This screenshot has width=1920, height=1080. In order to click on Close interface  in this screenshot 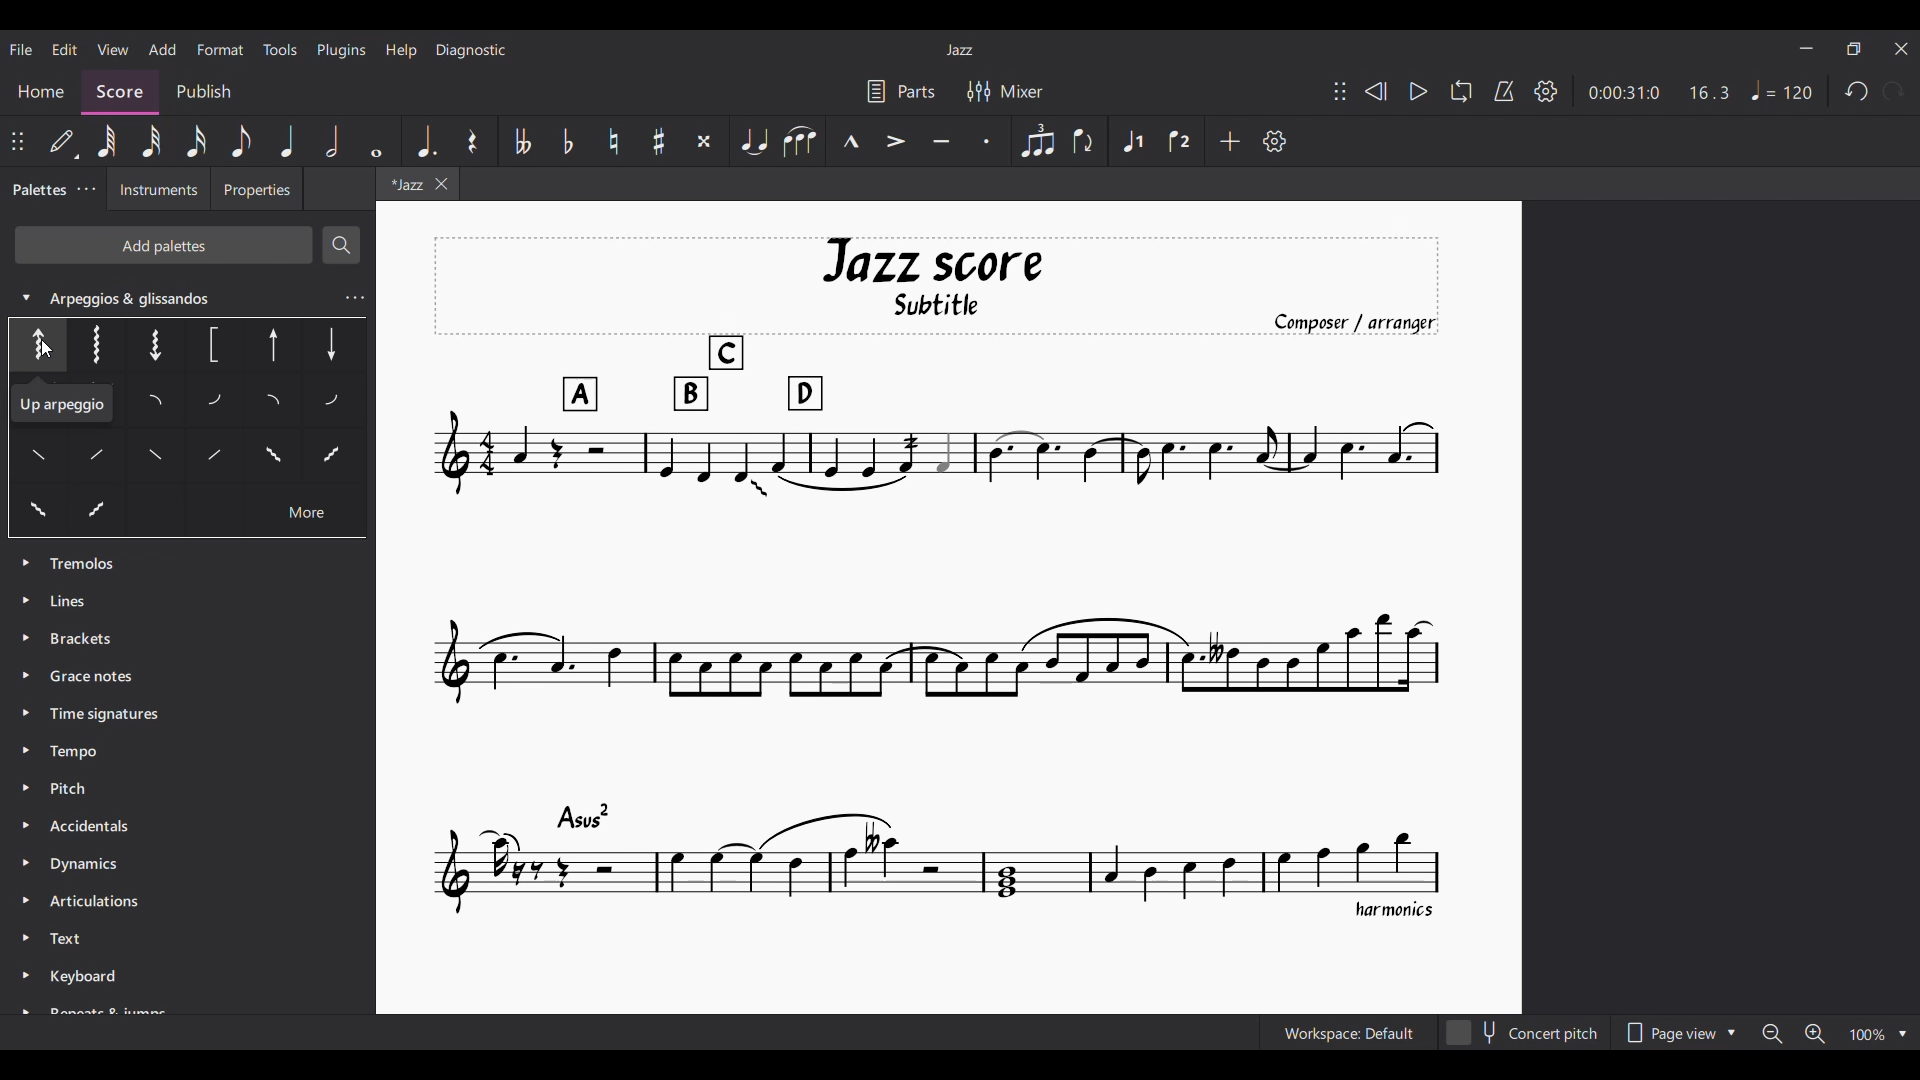, I will do `click(1902, 49)`.